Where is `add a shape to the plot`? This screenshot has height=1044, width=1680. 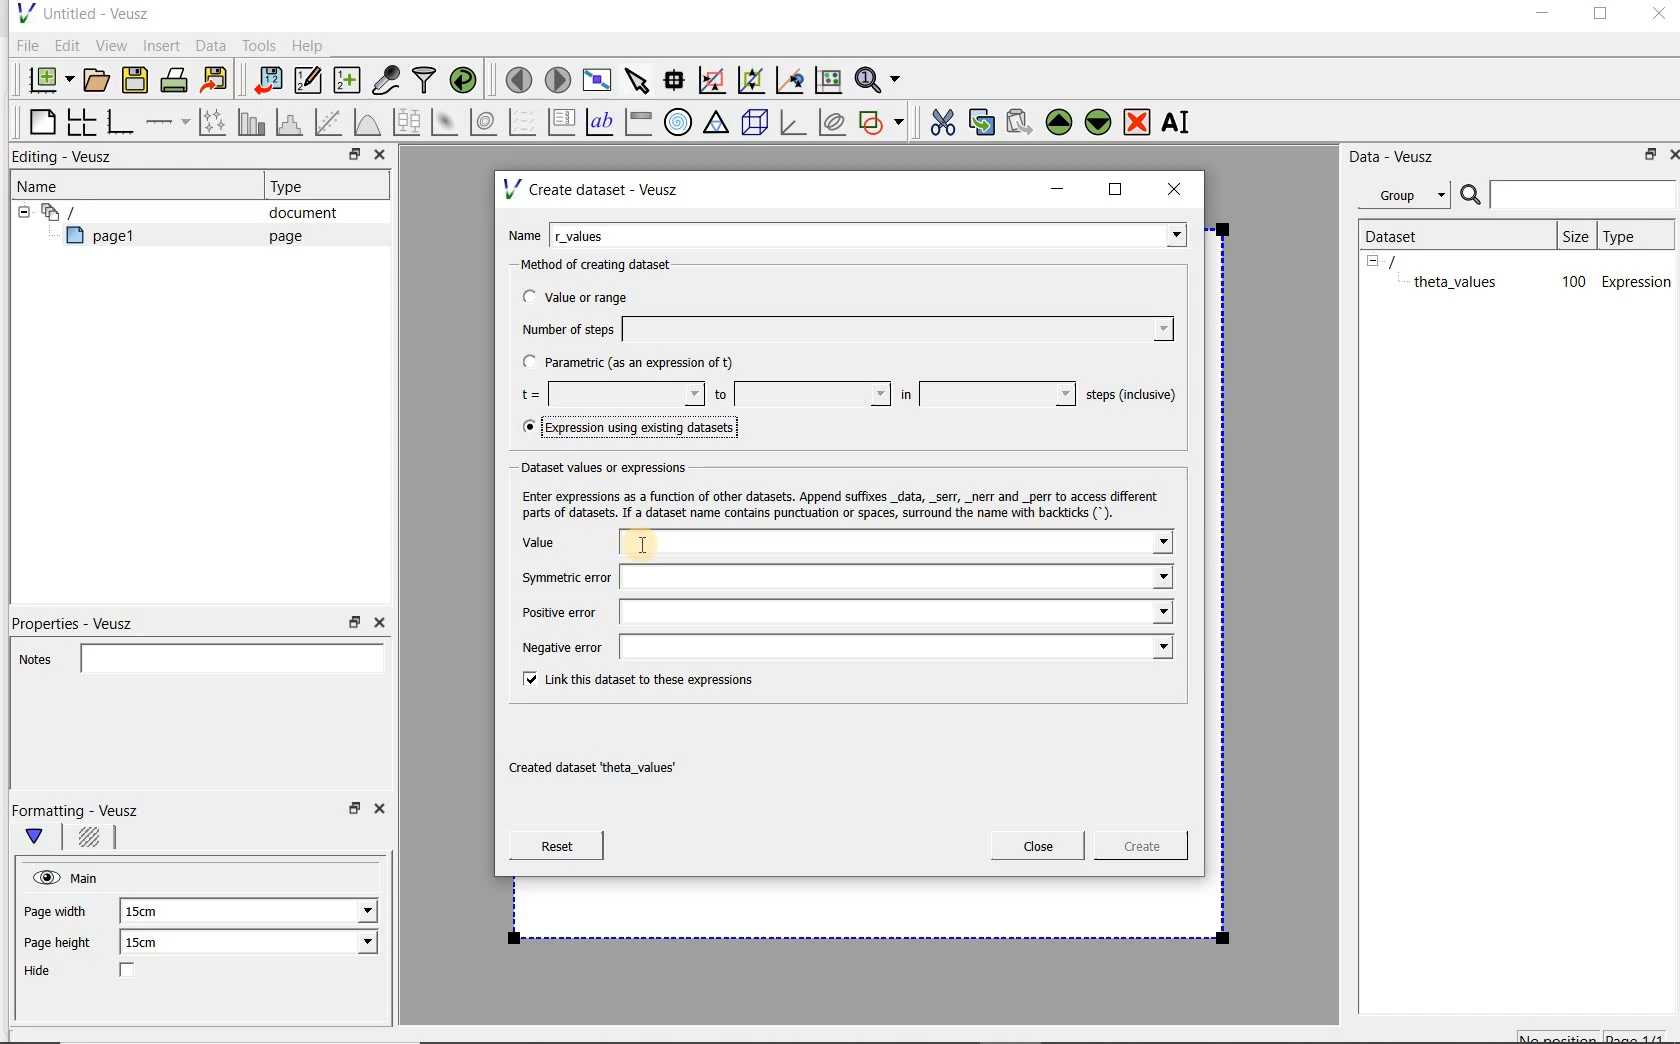 add a shape to the plot is located at coordinates (883, 120).